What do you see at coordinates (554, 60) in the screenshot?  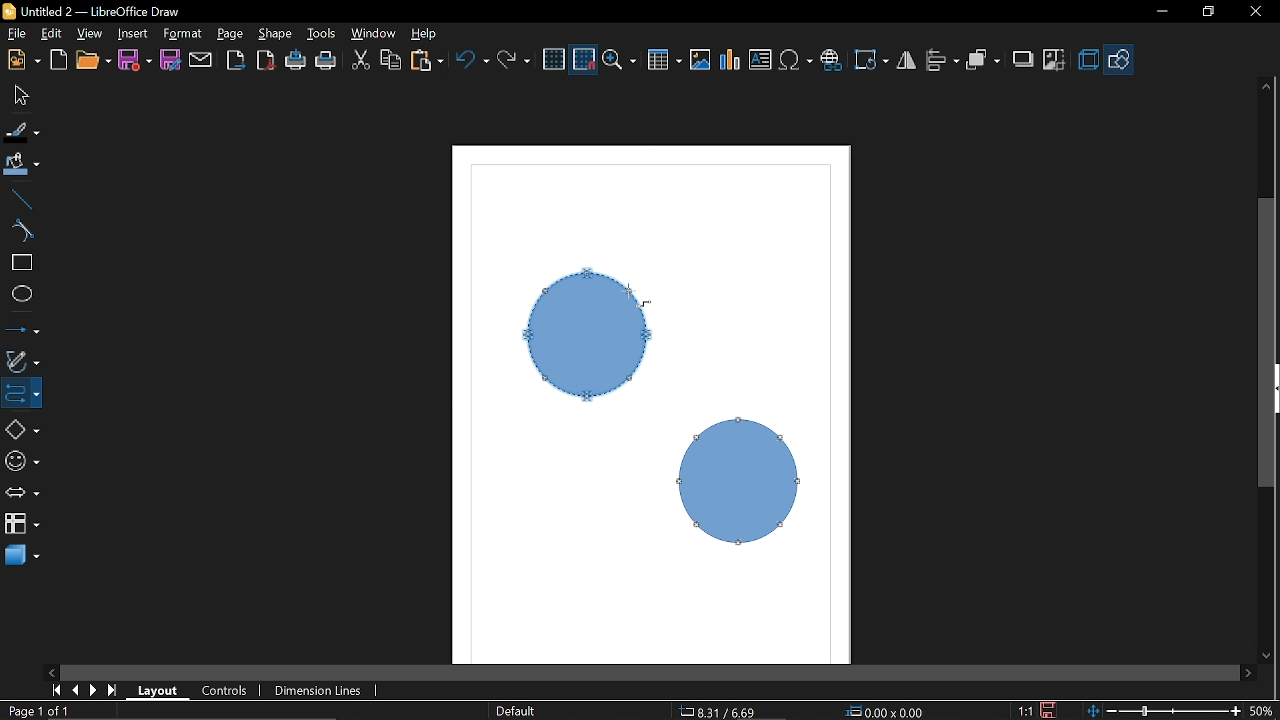 I see `Grid` at bounding box center [554, 60].